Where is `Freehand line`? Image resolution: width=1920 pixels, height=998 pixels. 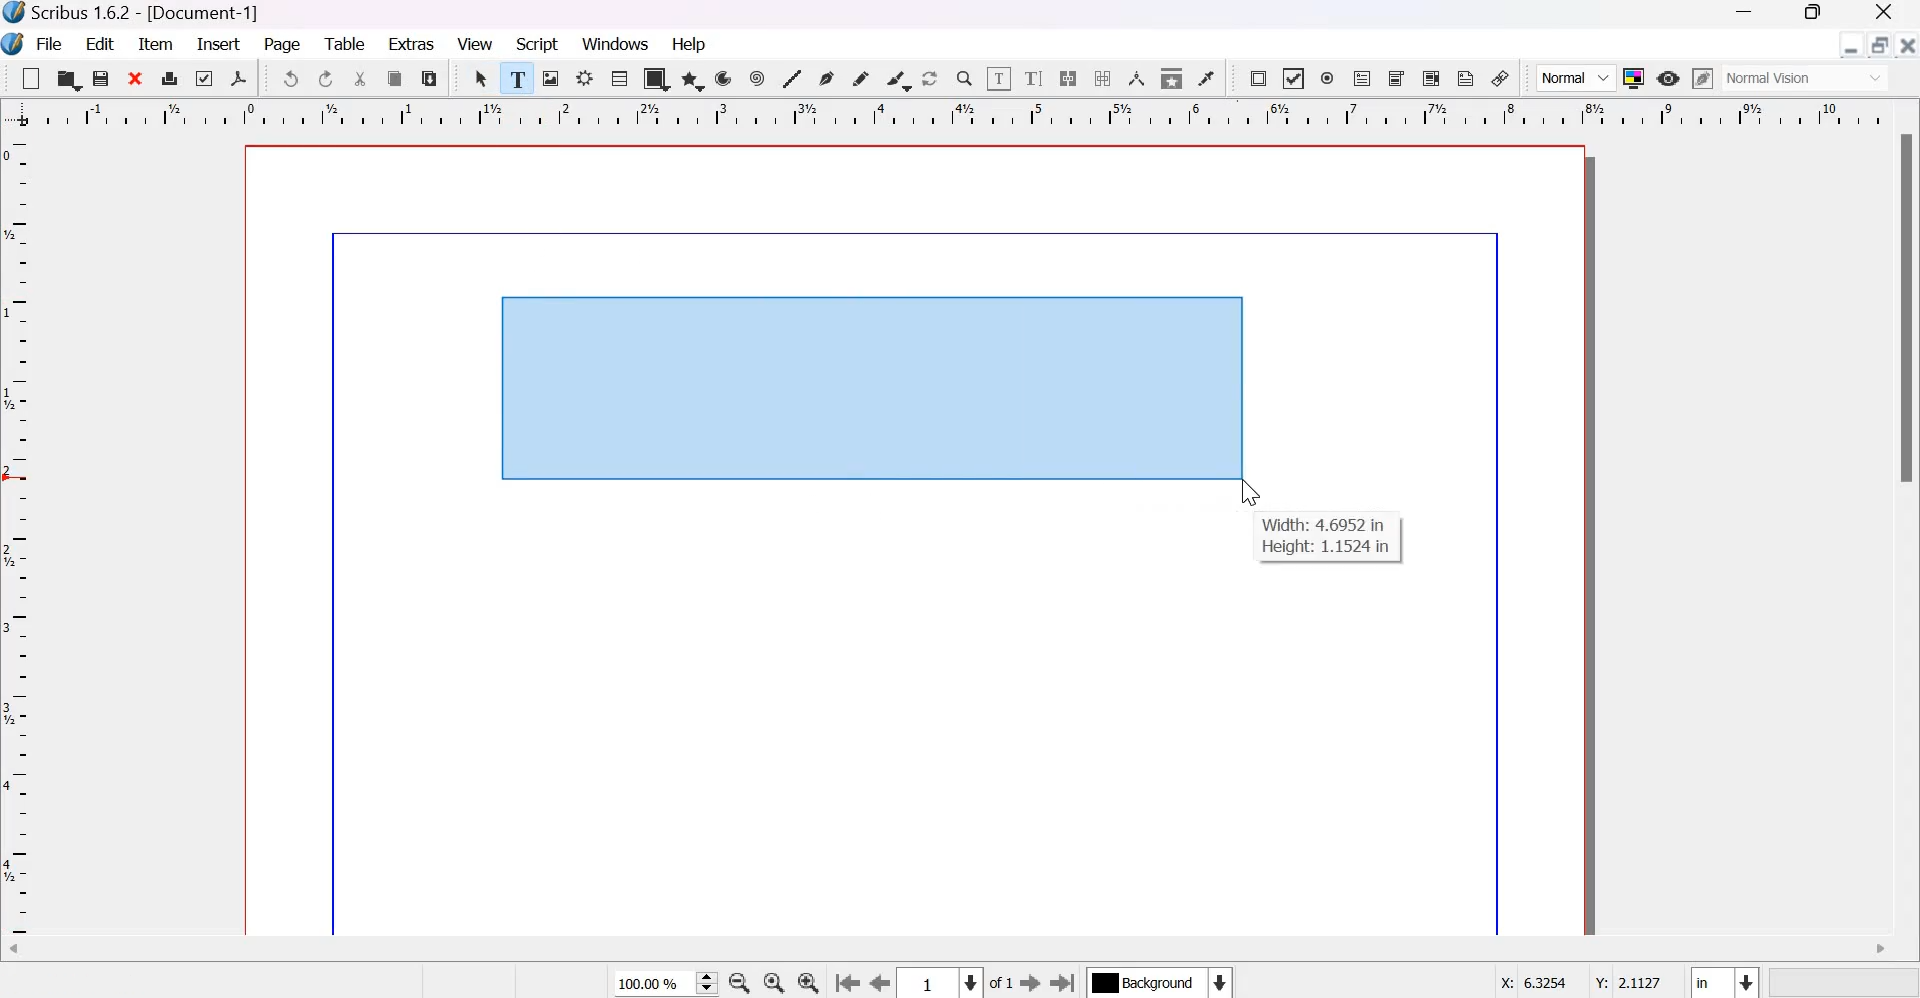
Freehand line is located at coordinates (860, 79).